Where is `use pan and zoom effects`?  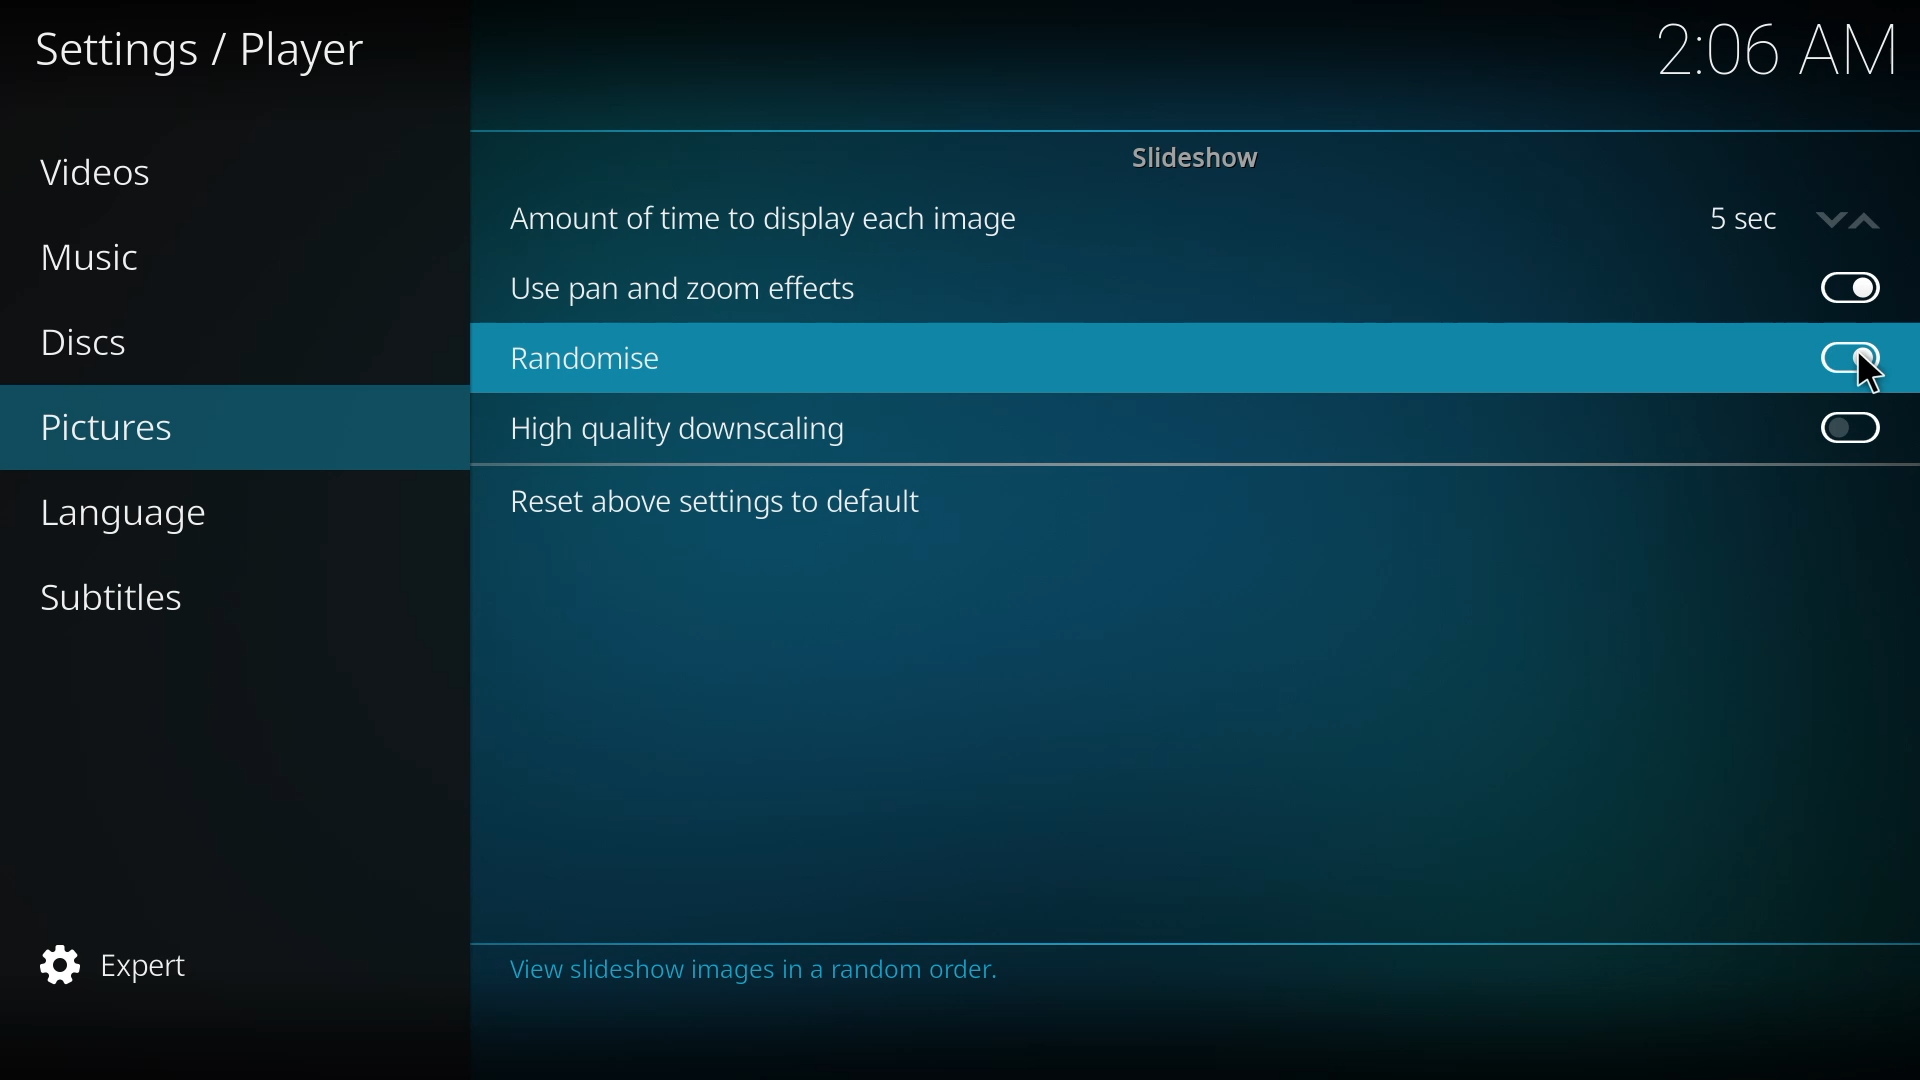 use pan and zoom effects is located at coordinates (685, 290).